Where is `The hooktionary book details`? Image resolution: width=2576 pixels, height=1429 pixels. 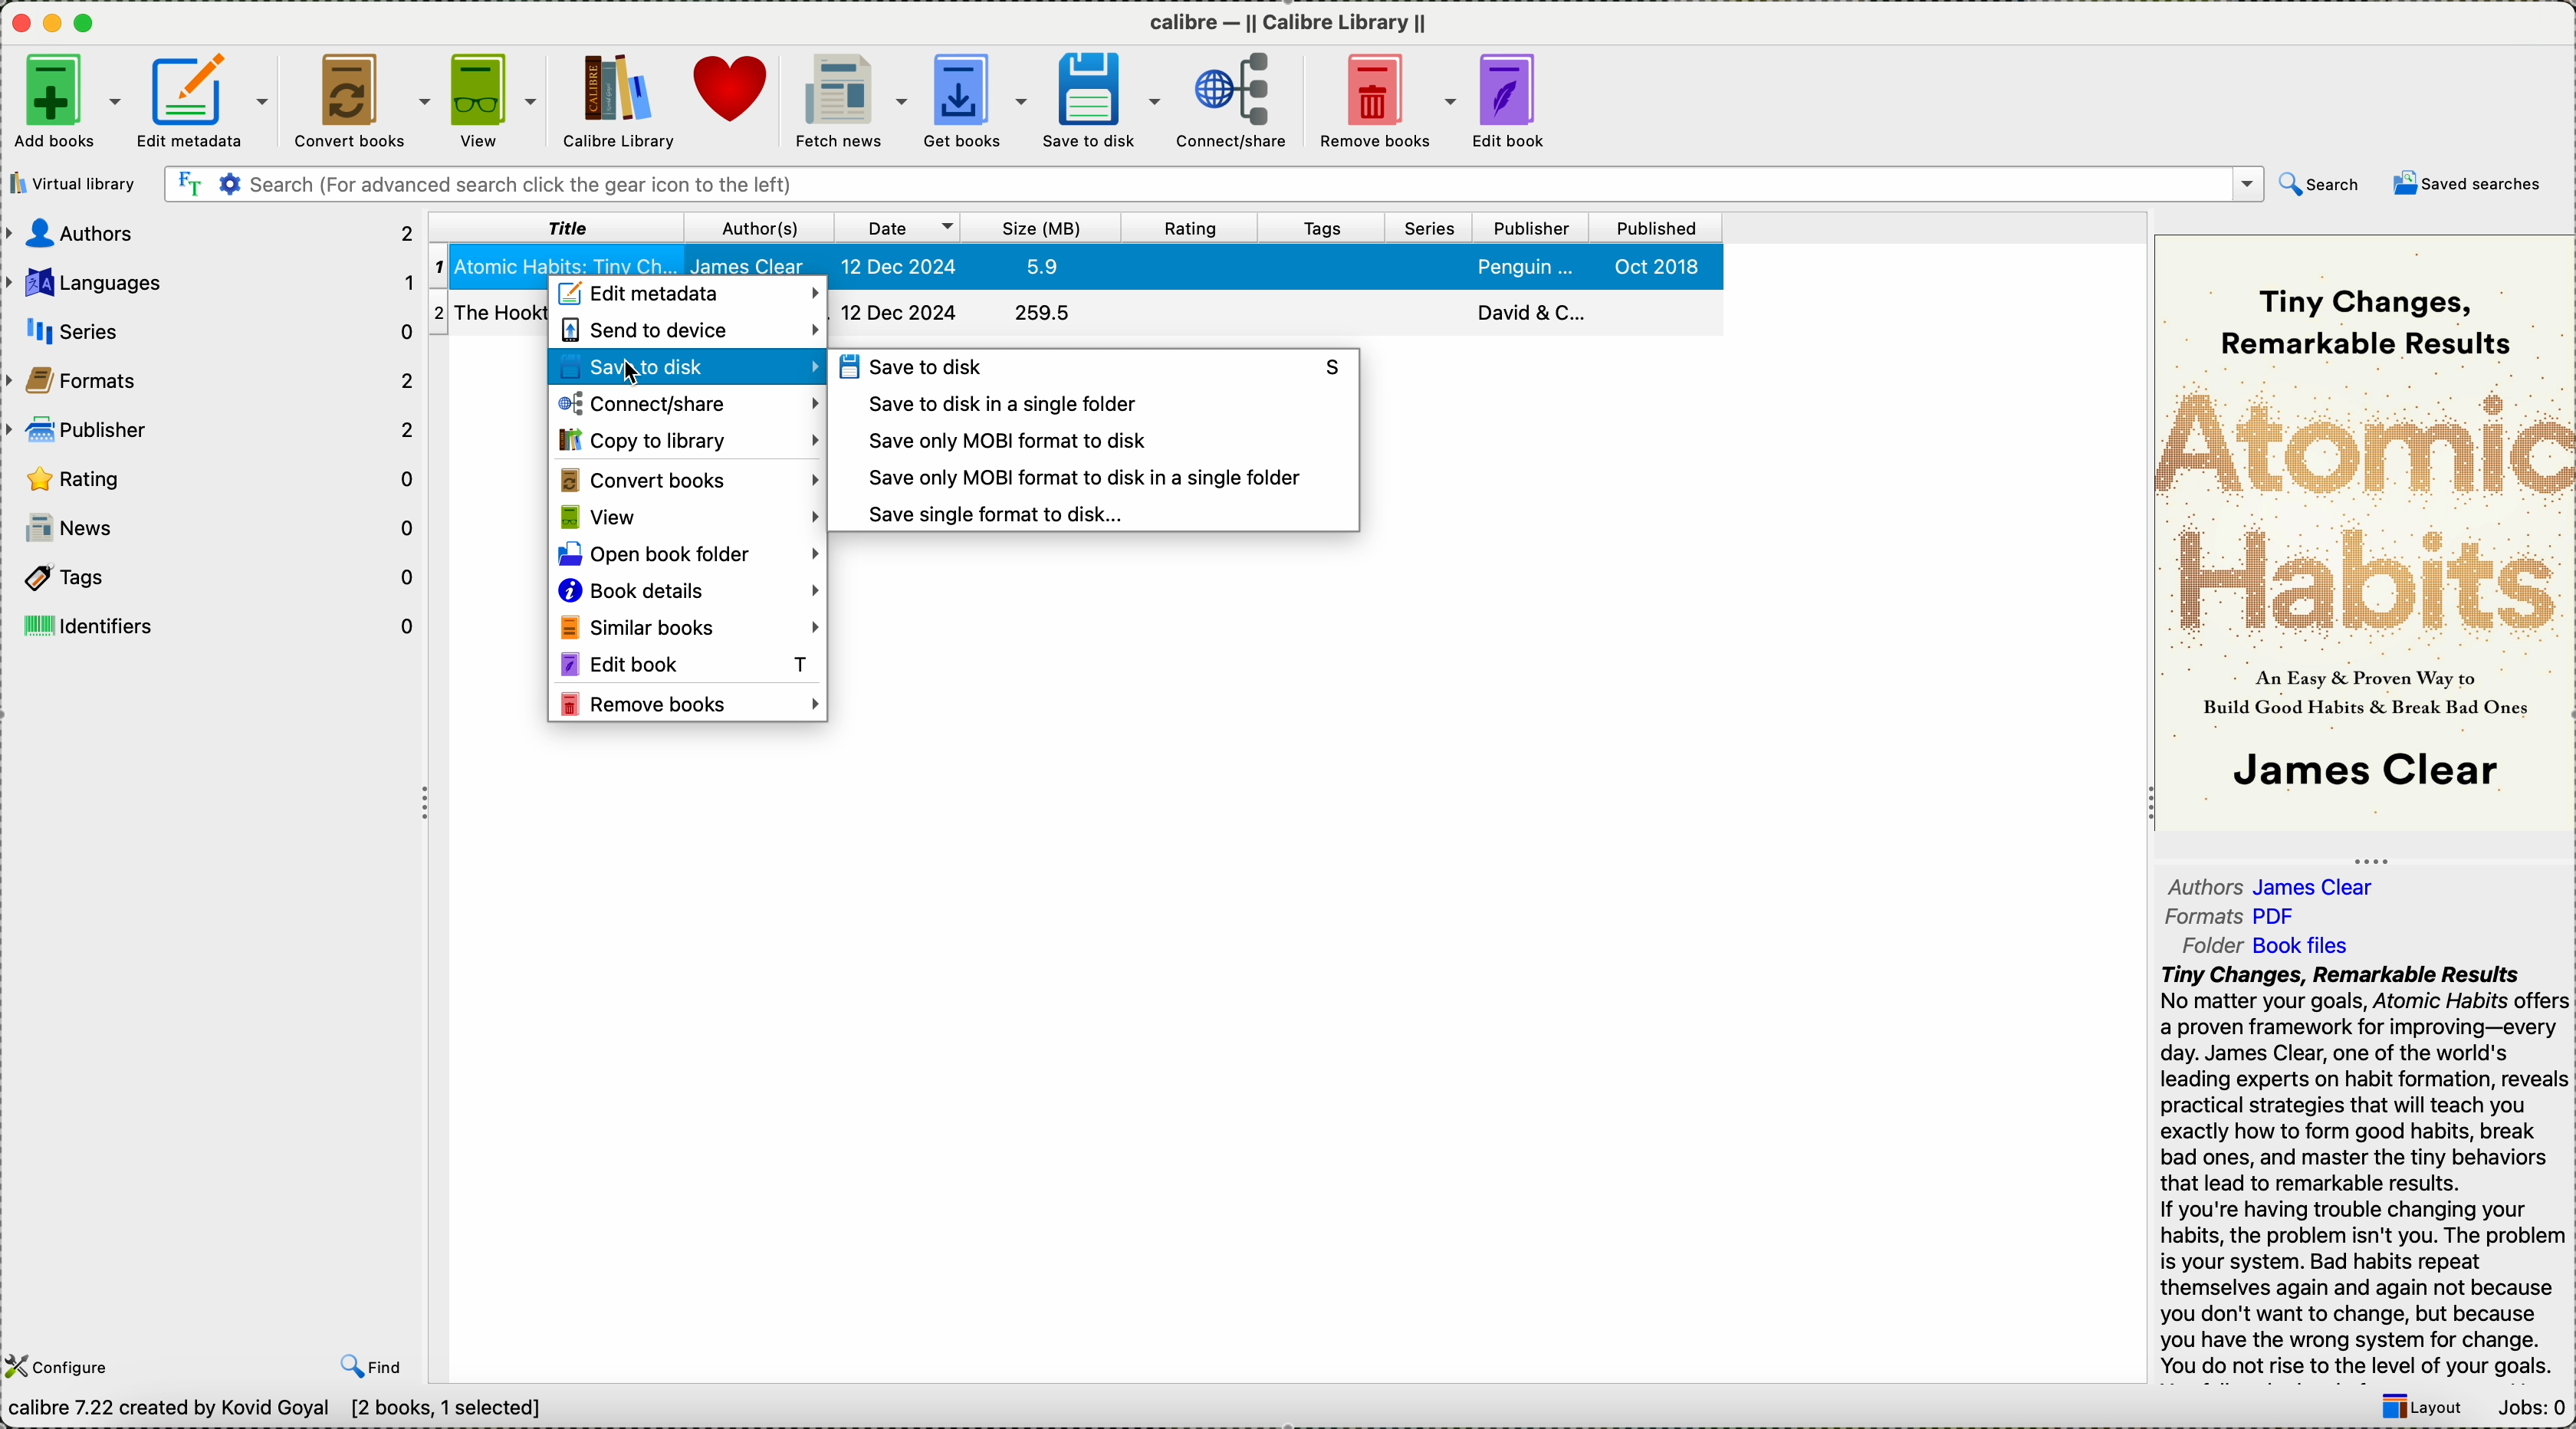 The hooktionary book details is located at coordinates (1275, 314).